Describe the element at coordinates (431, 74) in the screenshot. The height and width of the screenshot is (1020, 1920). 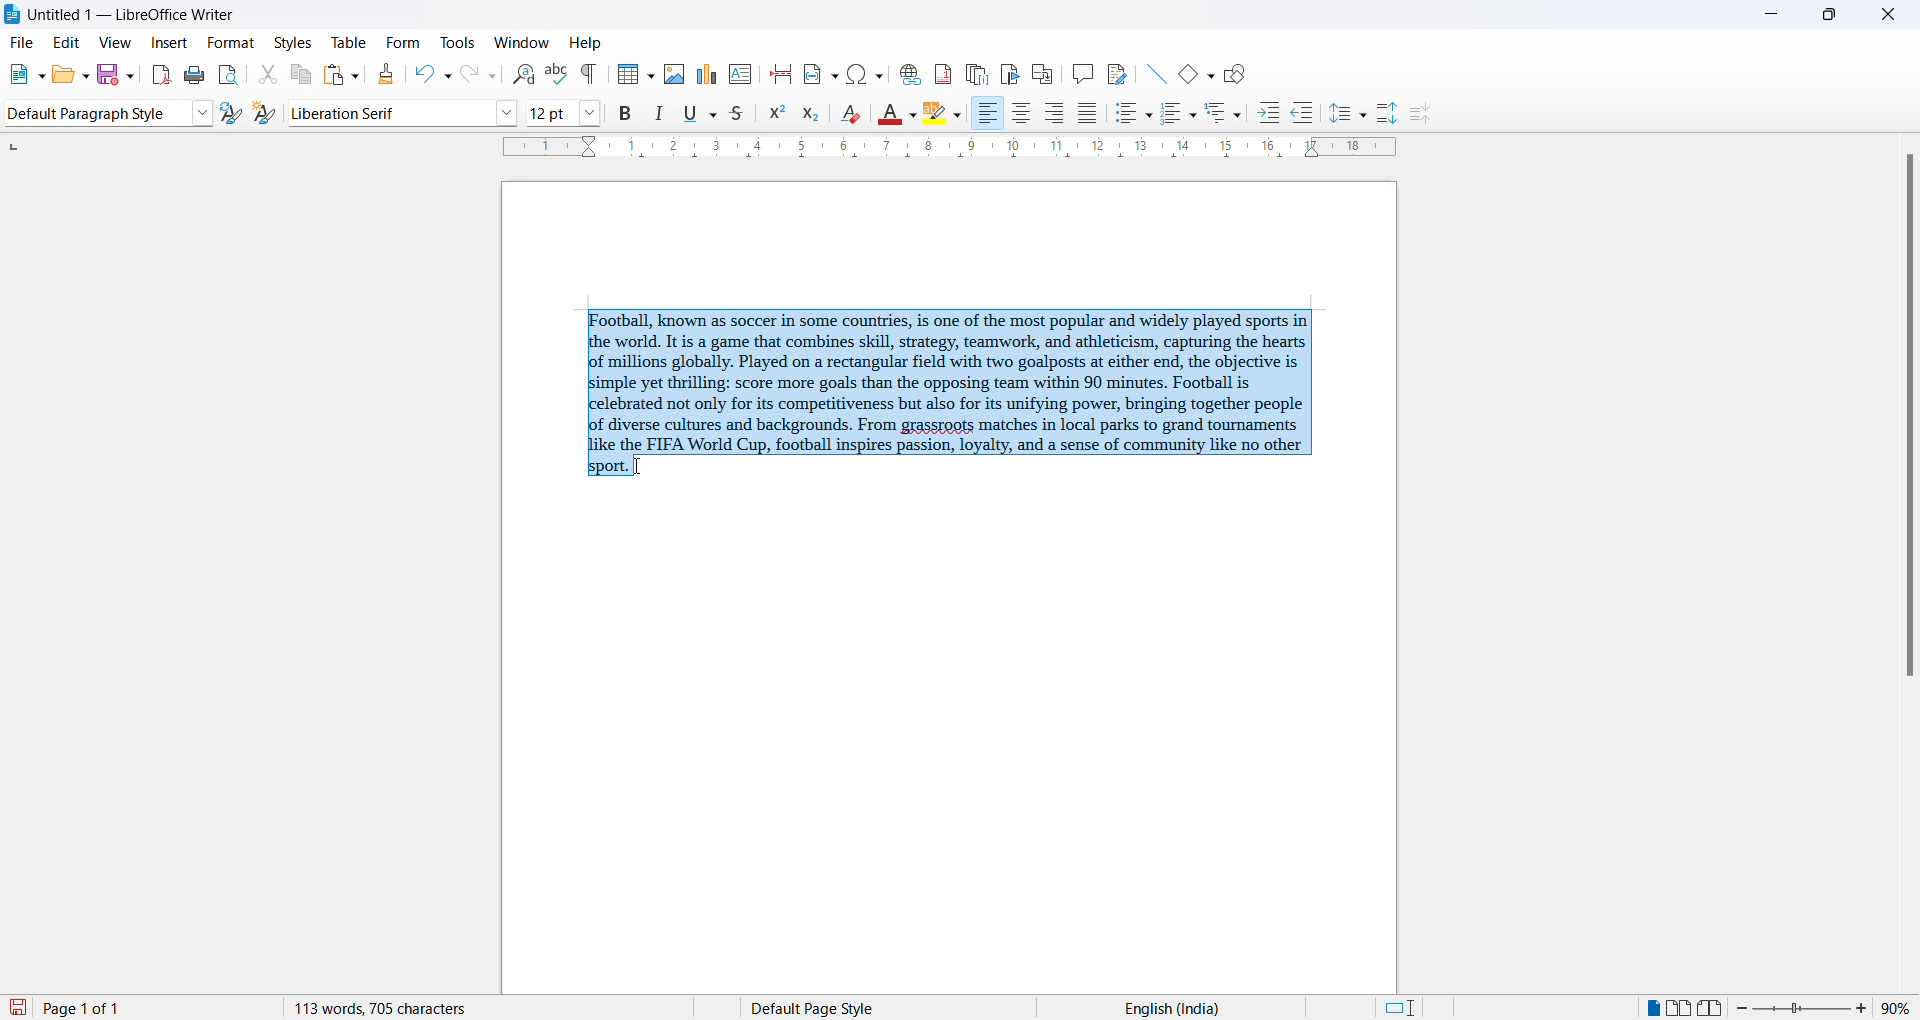
I see `undo` at that location.